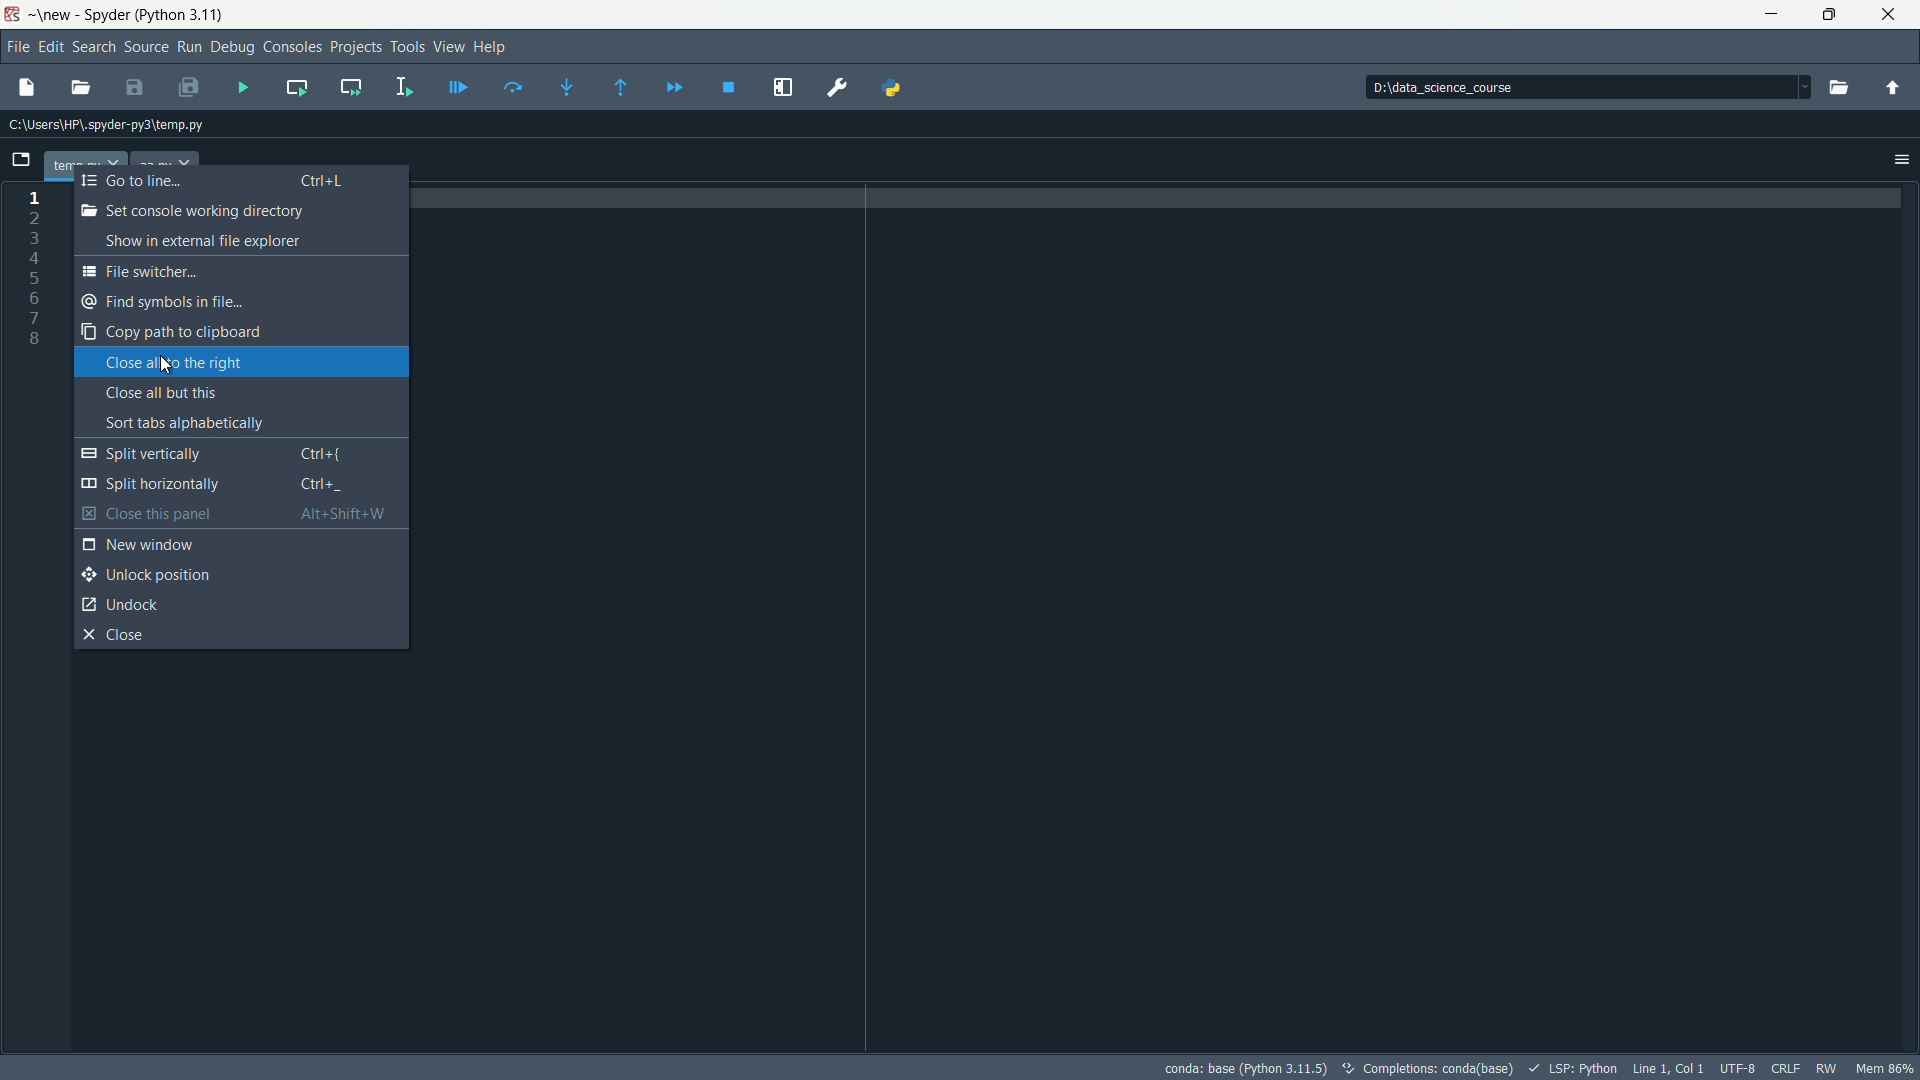 Image resolution: width=1920 pixels, height=1080 pixels. Describe the element at coordinates (232, 48) in the screenshot. I see `debug menu` at that location.